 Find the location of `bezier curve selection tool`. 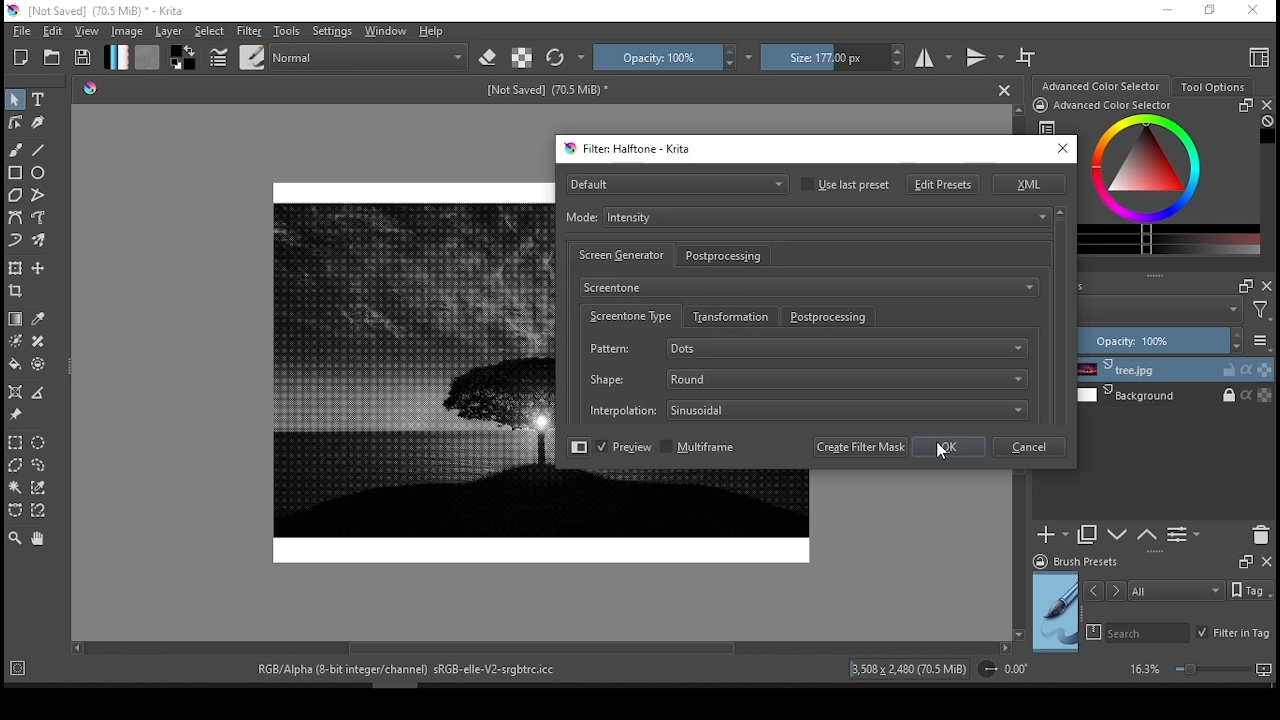

bezier curve selection tool is located at coordinates (17, 511).